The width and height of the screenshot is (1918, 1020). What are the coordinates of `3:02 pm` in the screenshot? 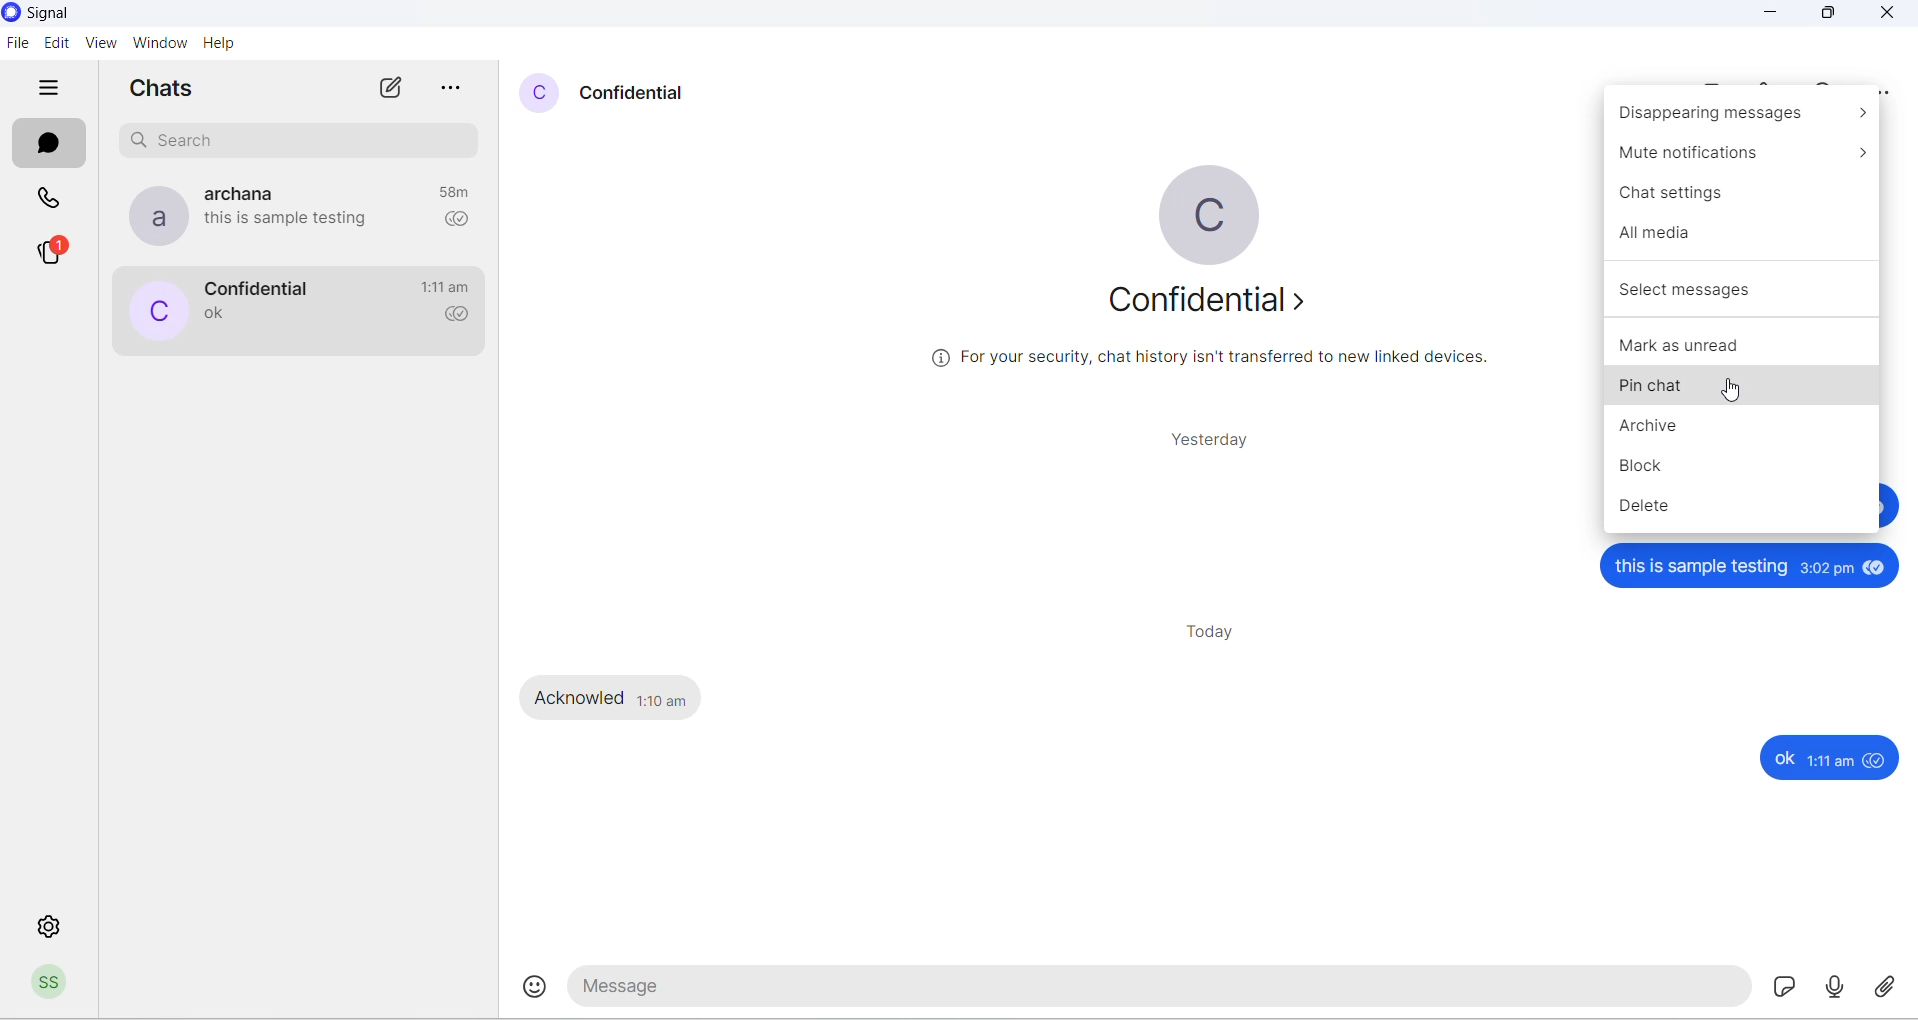 It's located at (1828, 569).